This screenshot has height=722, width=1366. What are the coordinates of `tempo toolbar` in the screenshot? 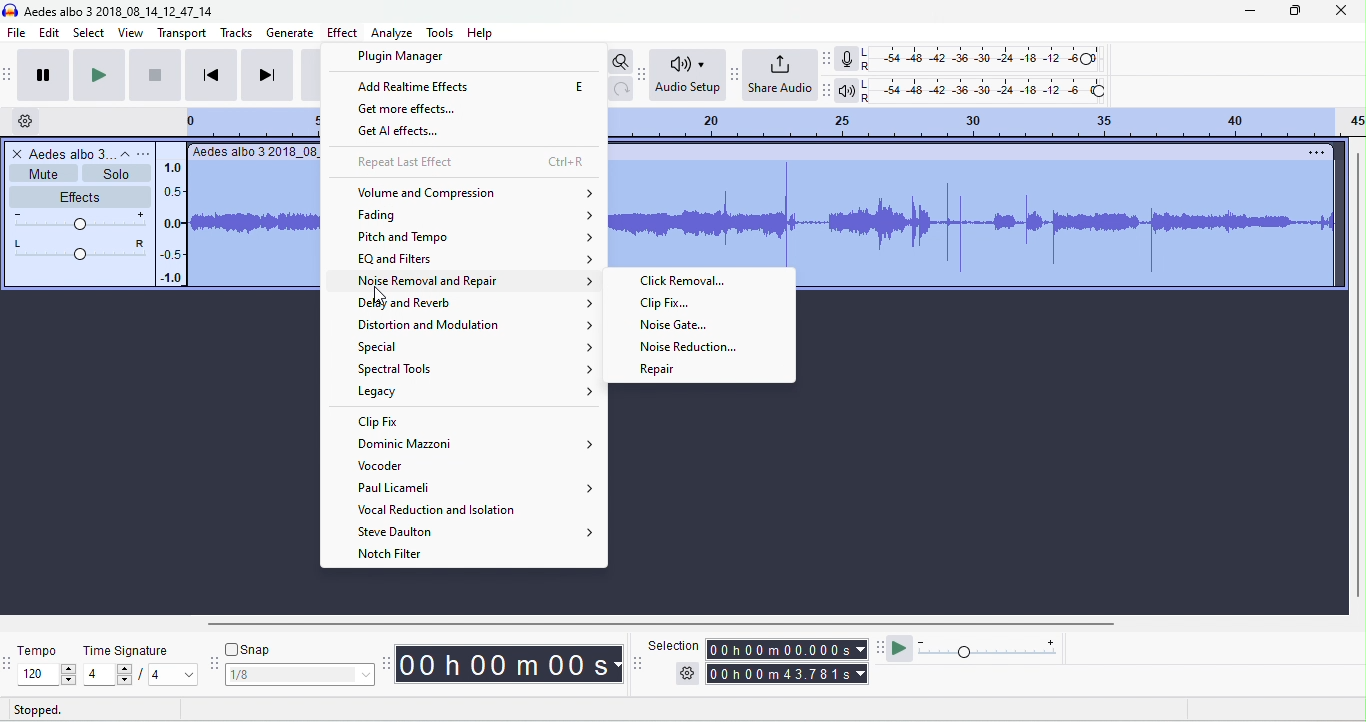 It's located at (9, 662).